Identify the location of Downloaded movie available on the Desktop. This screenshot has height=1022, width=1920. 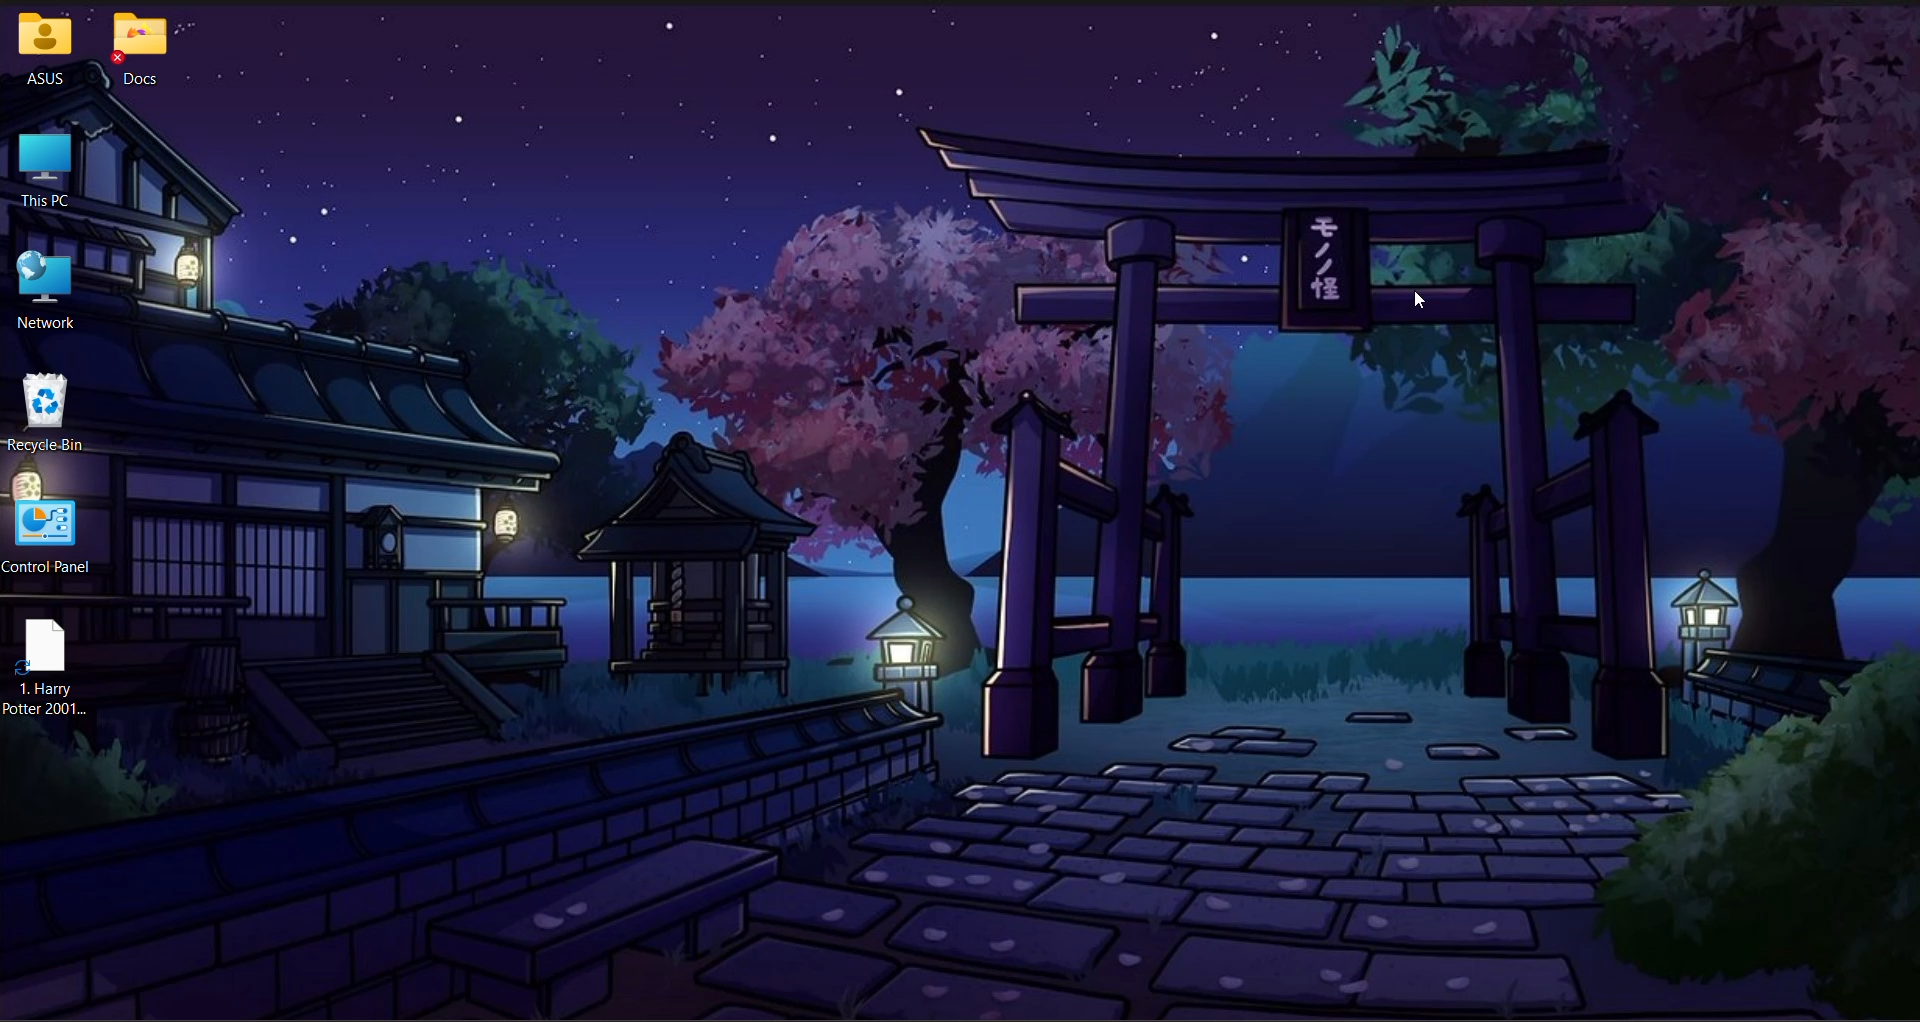
(49, 666).